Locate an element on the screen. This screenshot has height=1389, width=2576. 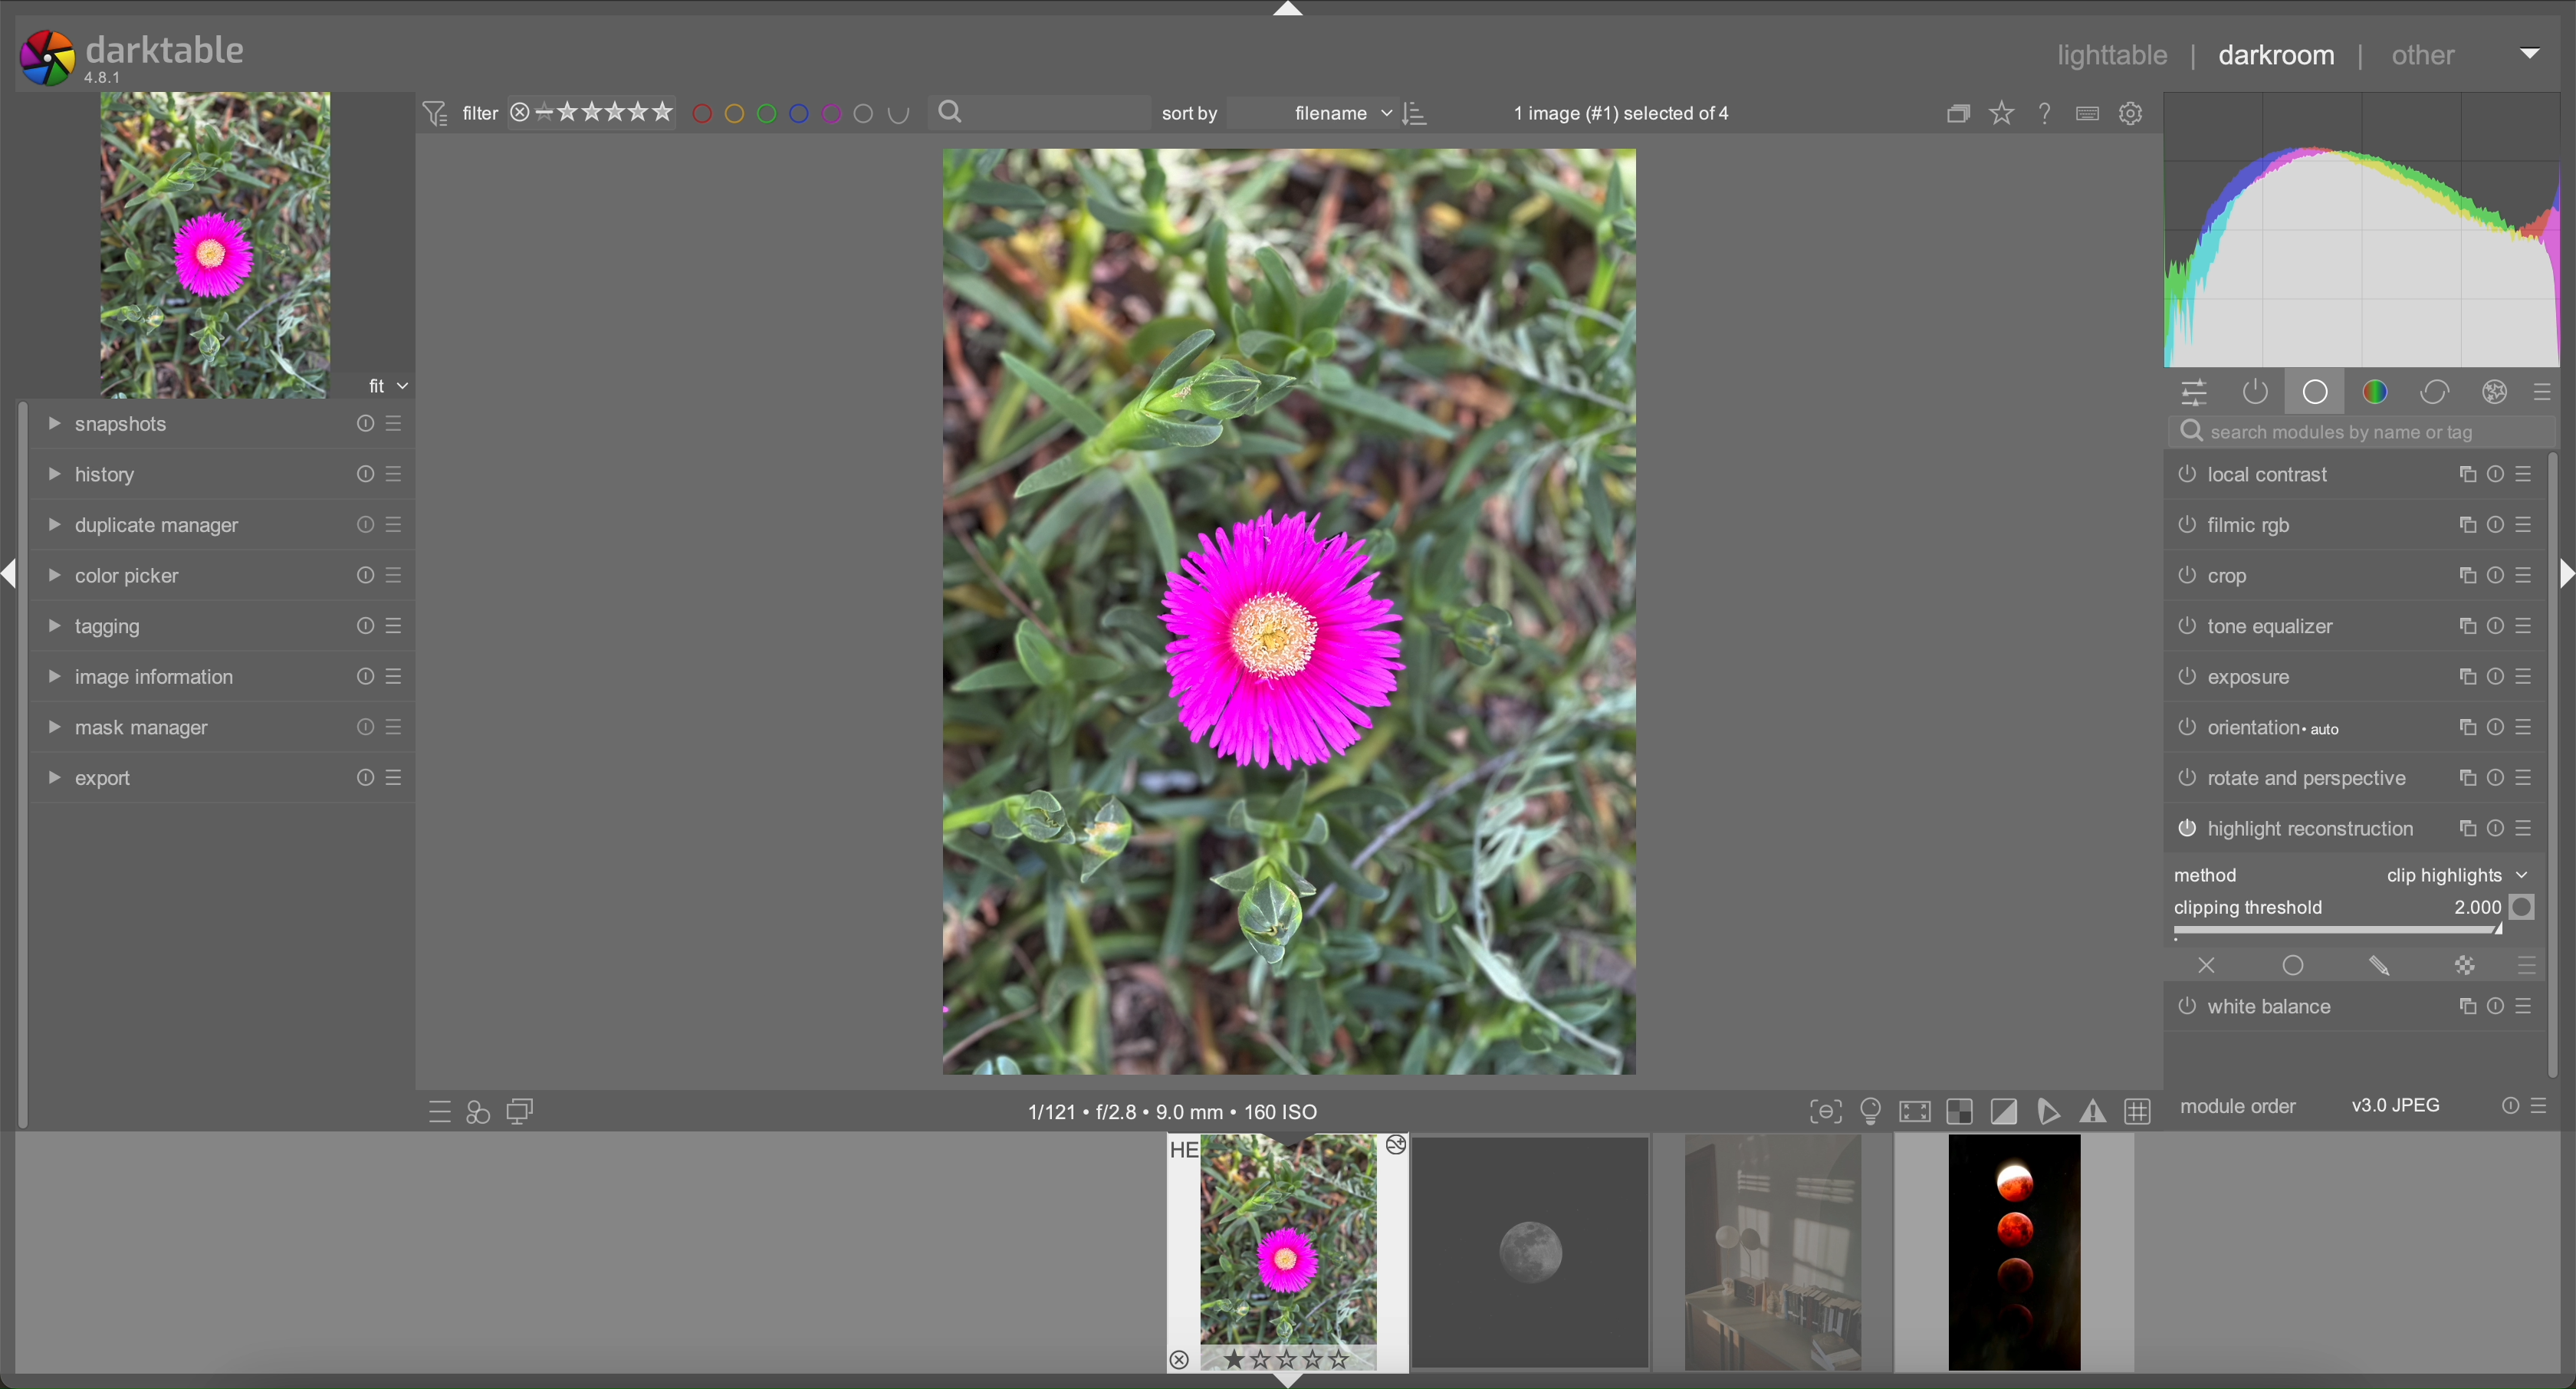
close is located at coordinates (2208, 966).